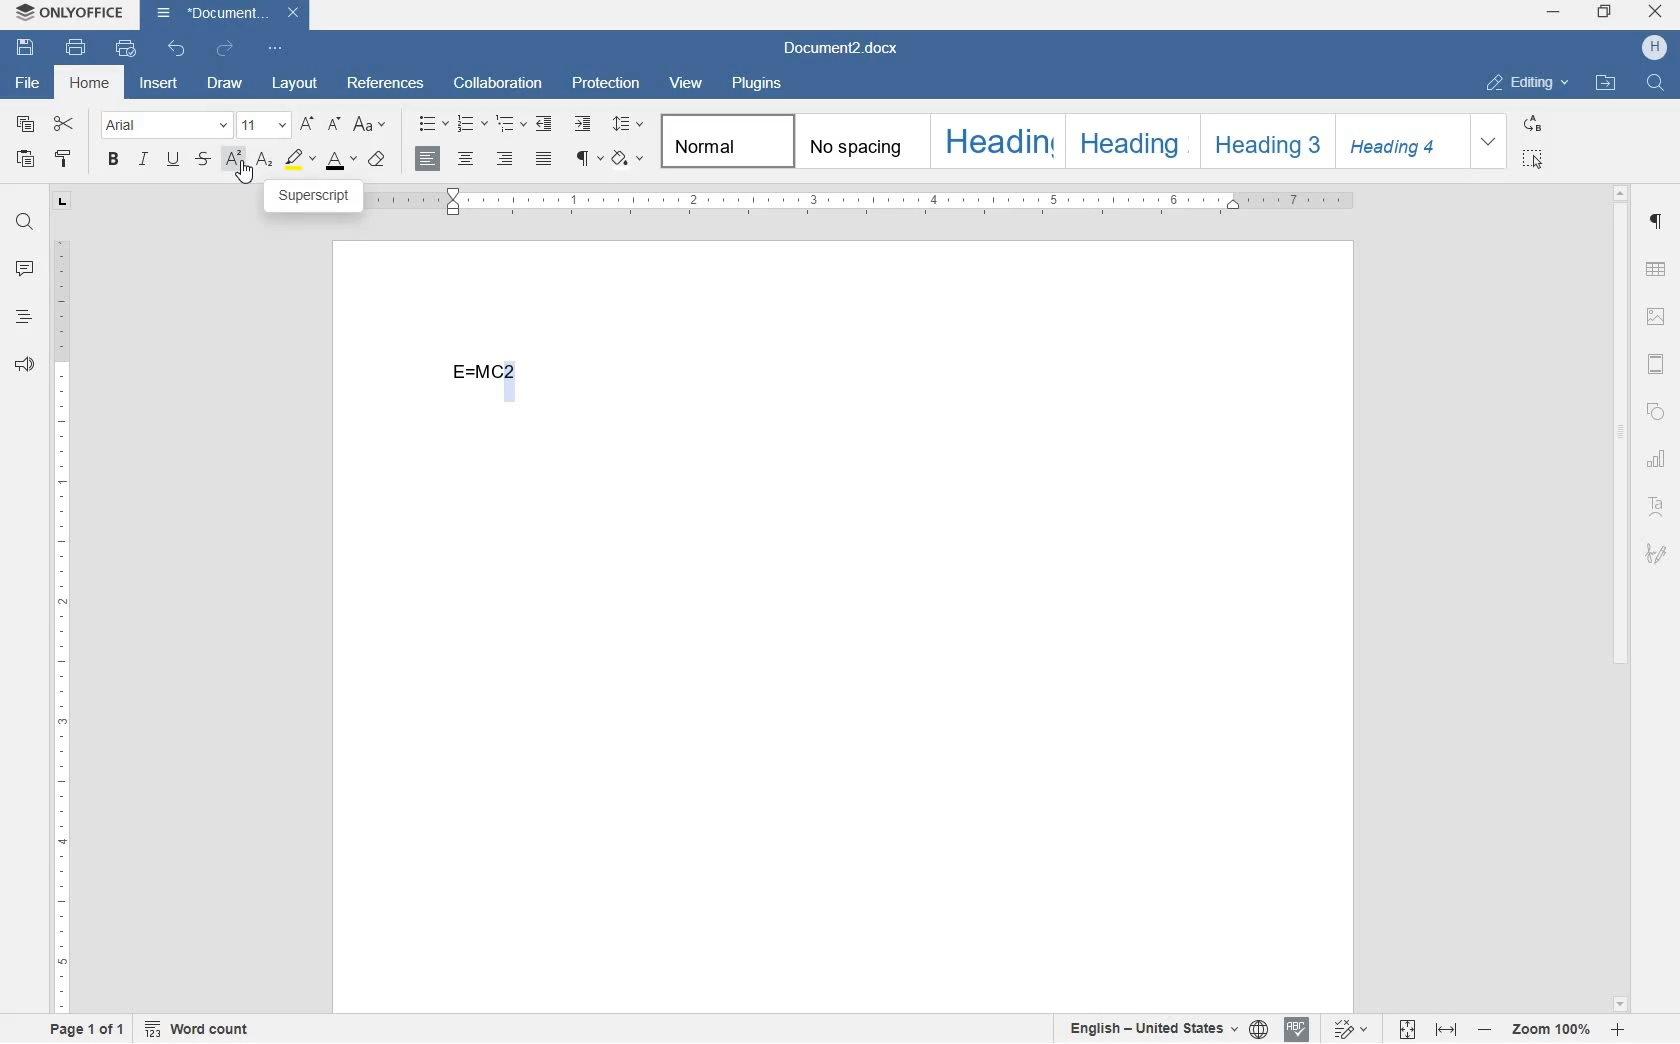  I want to click on signature, so click(1658, 556).